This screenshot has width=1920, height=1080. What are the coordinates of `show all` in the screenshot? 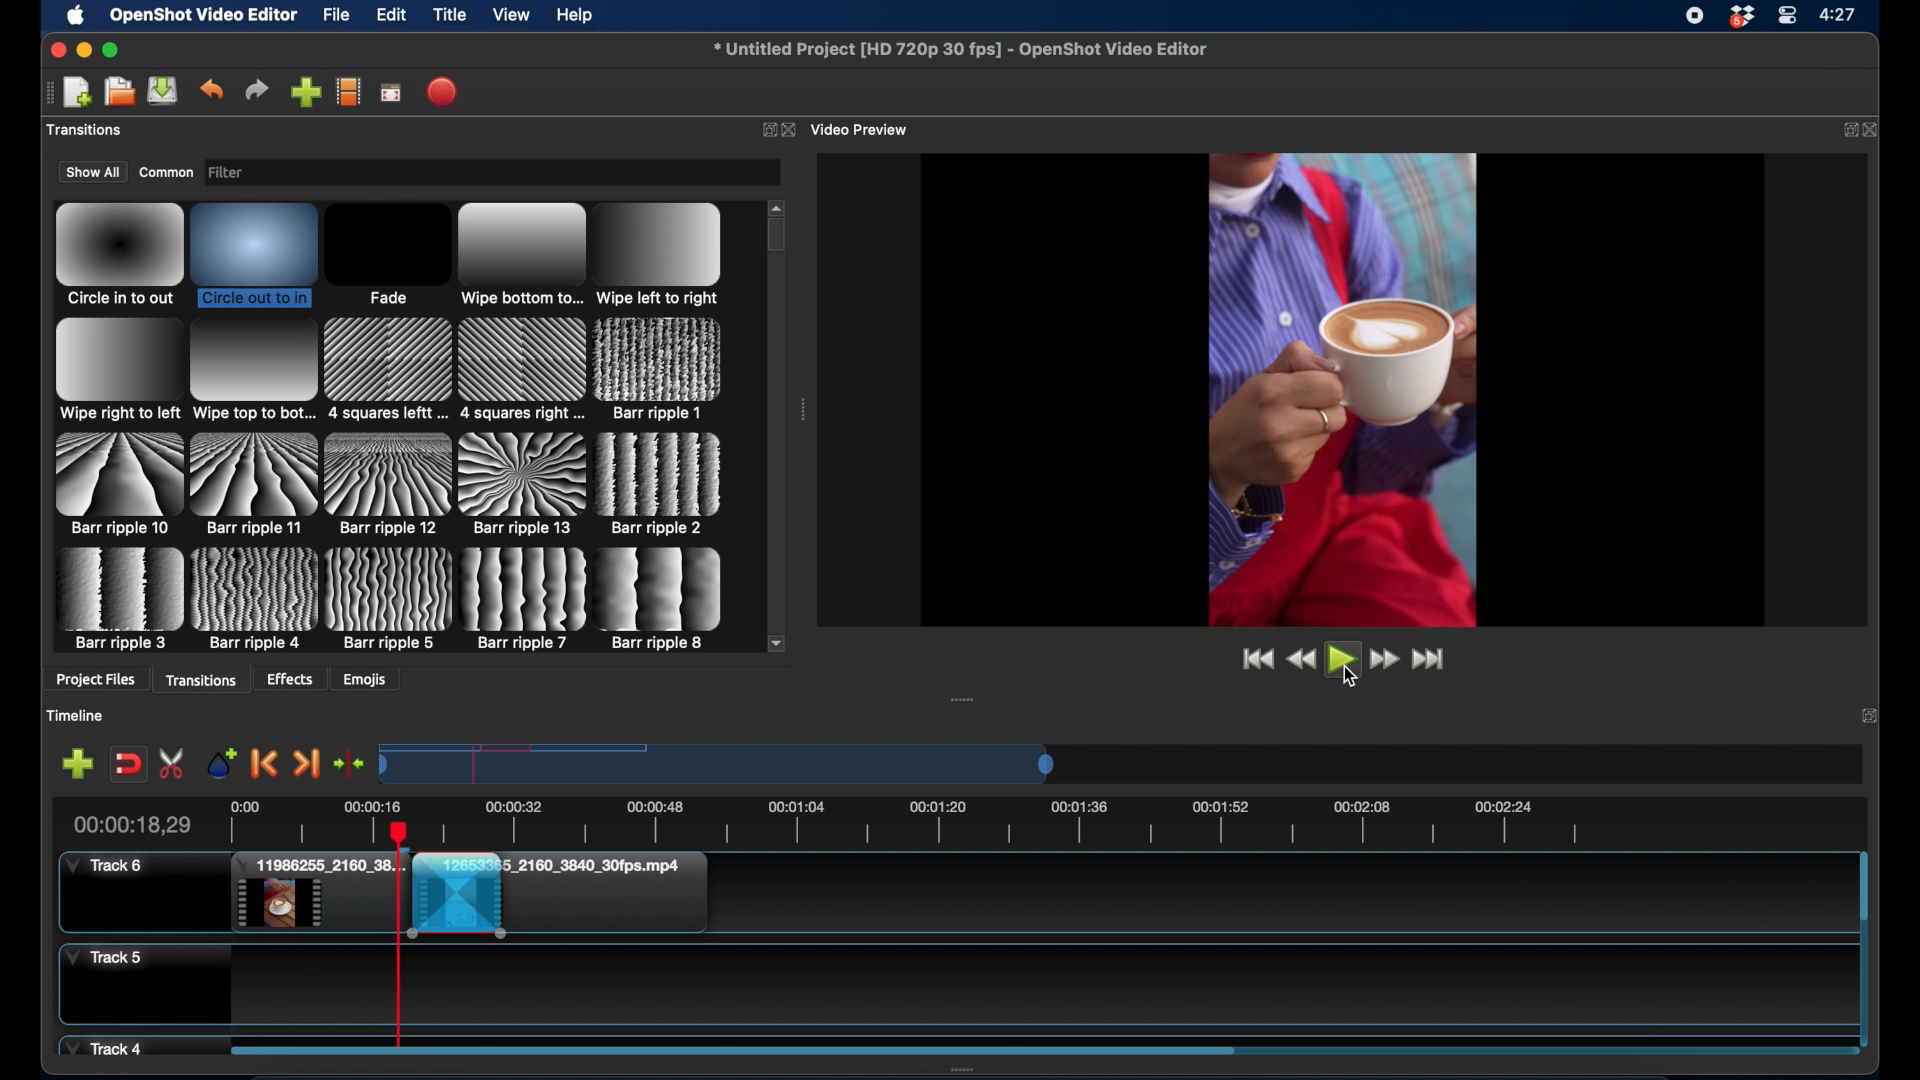 It's located at (92, 172).